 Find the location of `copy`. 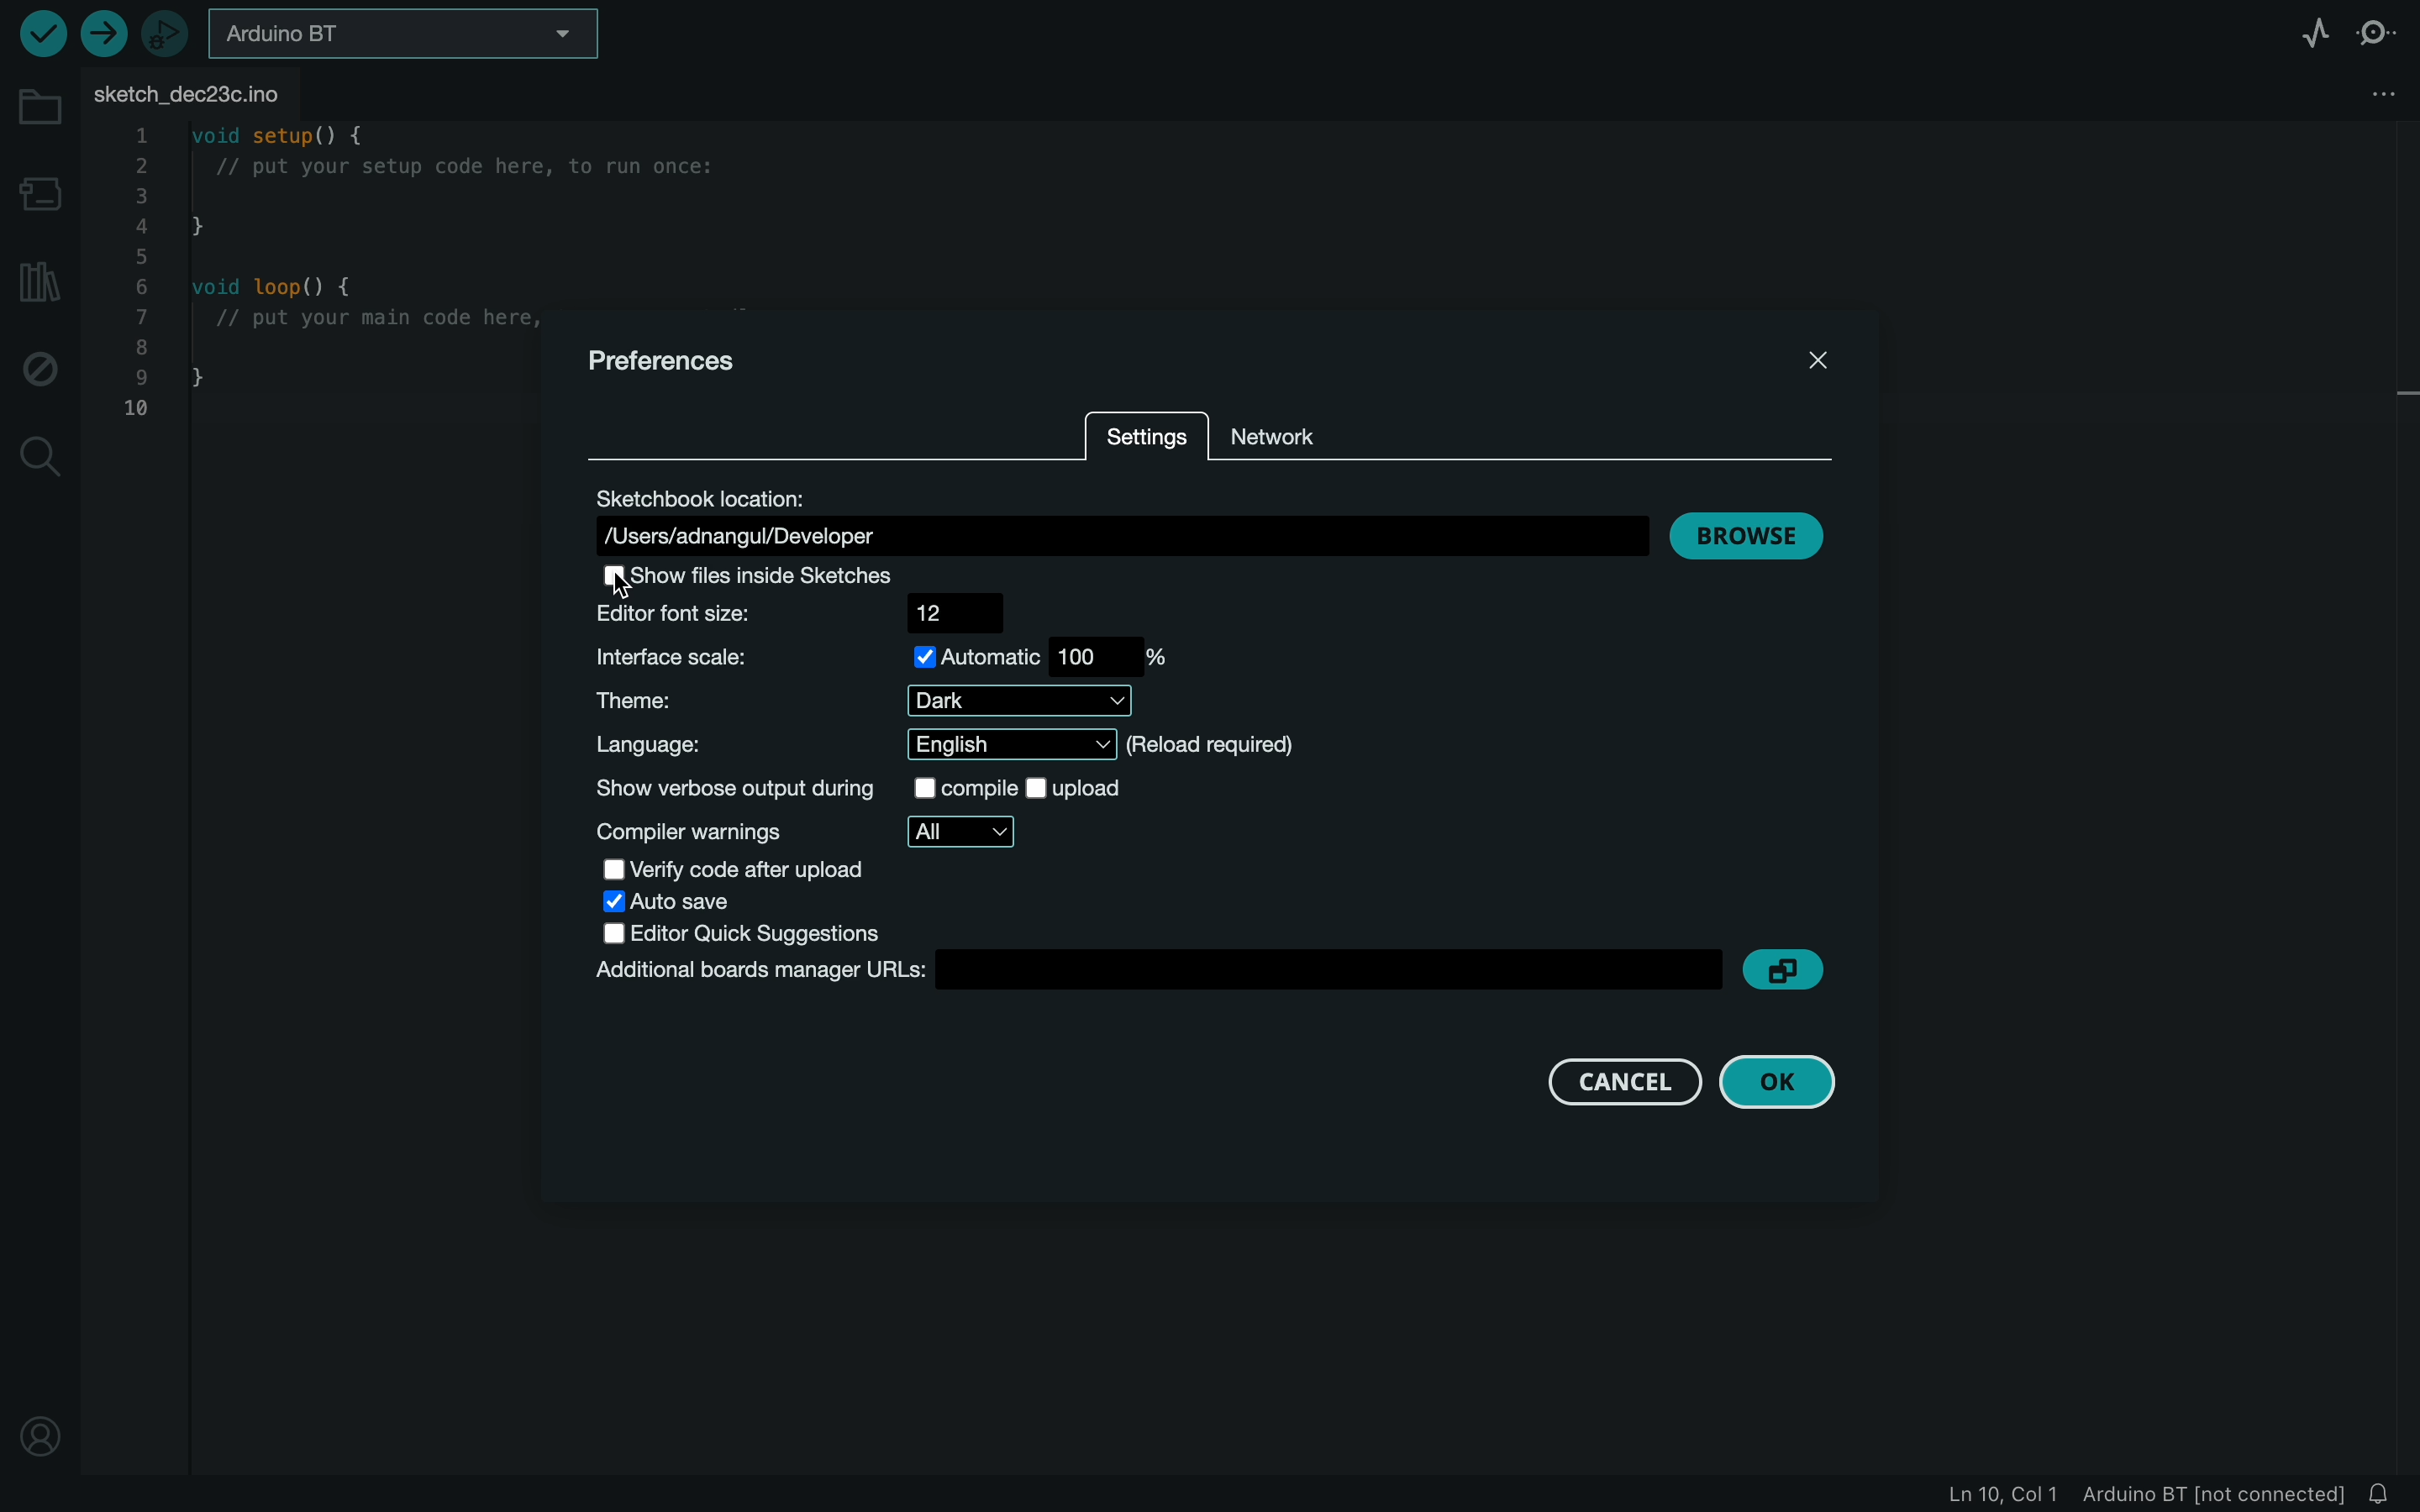

copy is located at coordinates (1788, 971).